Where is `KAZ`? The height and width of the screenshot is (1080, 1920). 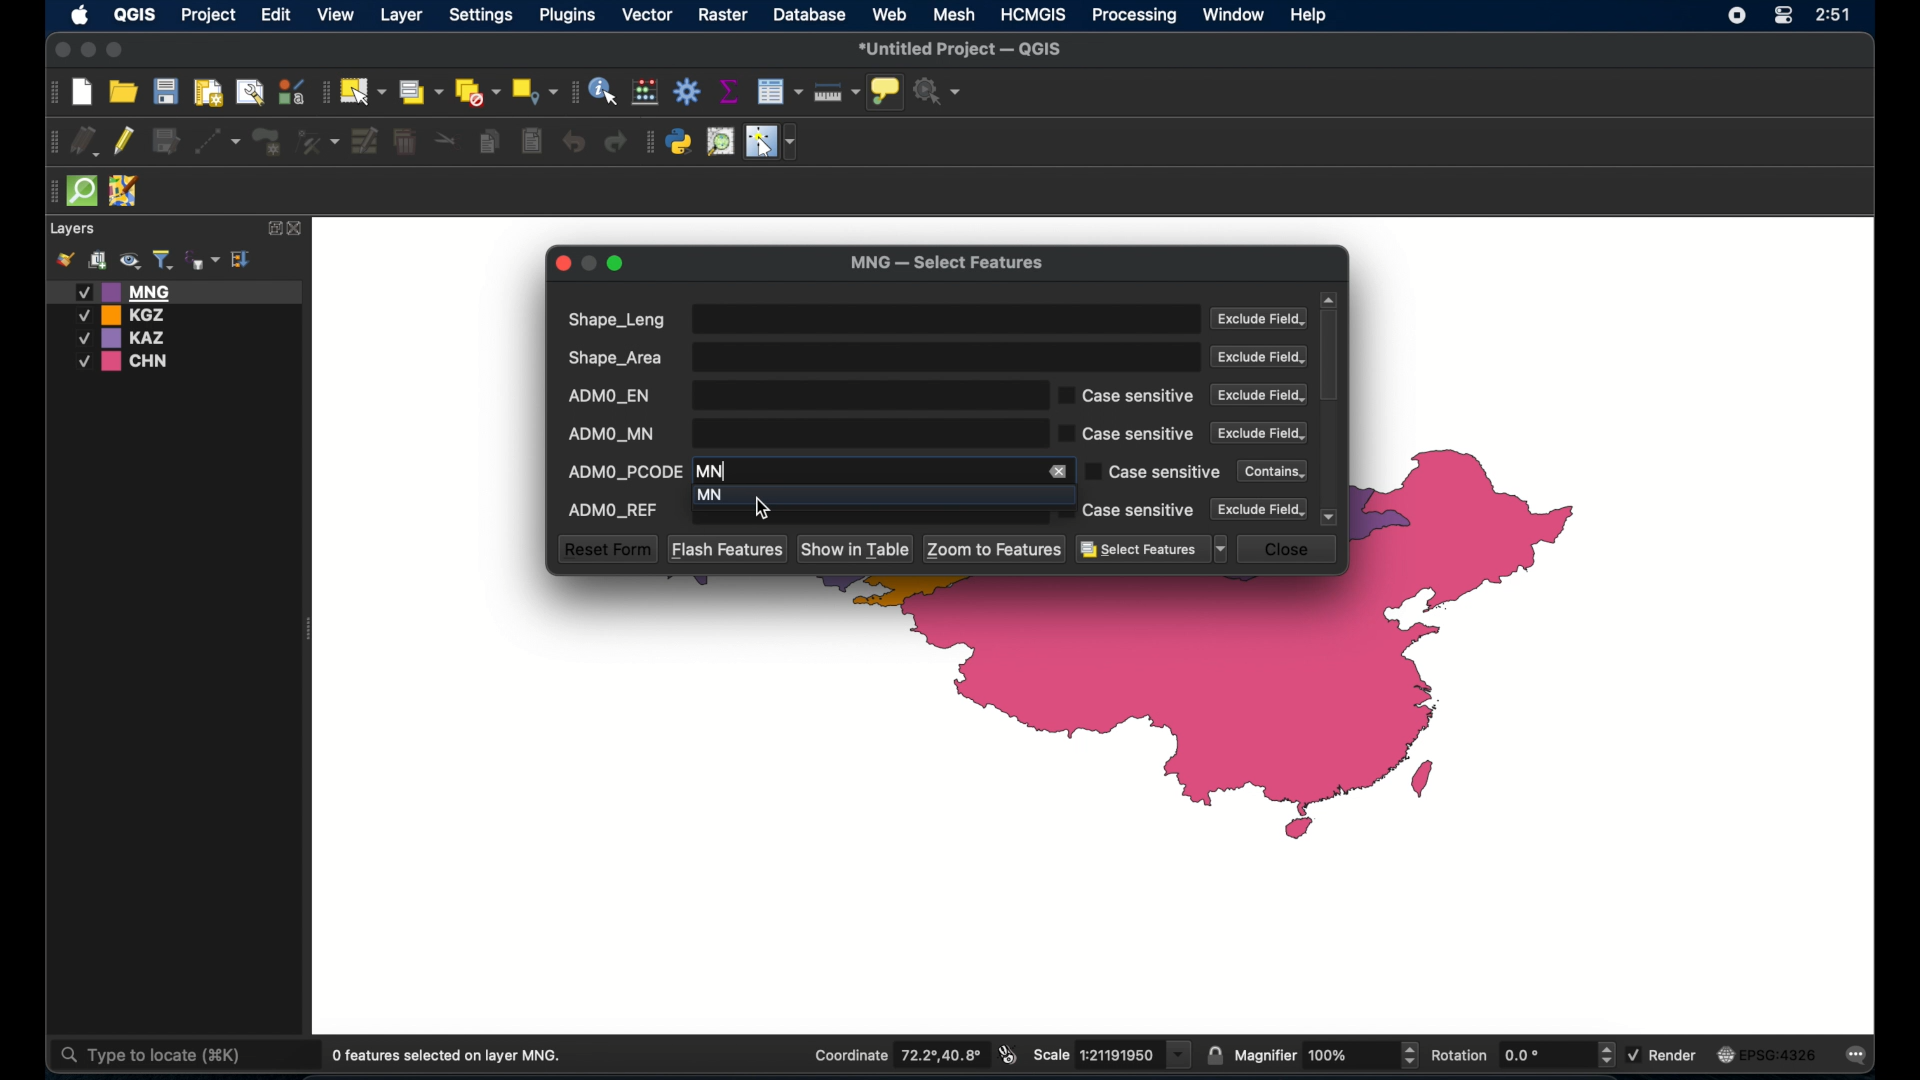 KAZ is located at coordinates (134, 338).